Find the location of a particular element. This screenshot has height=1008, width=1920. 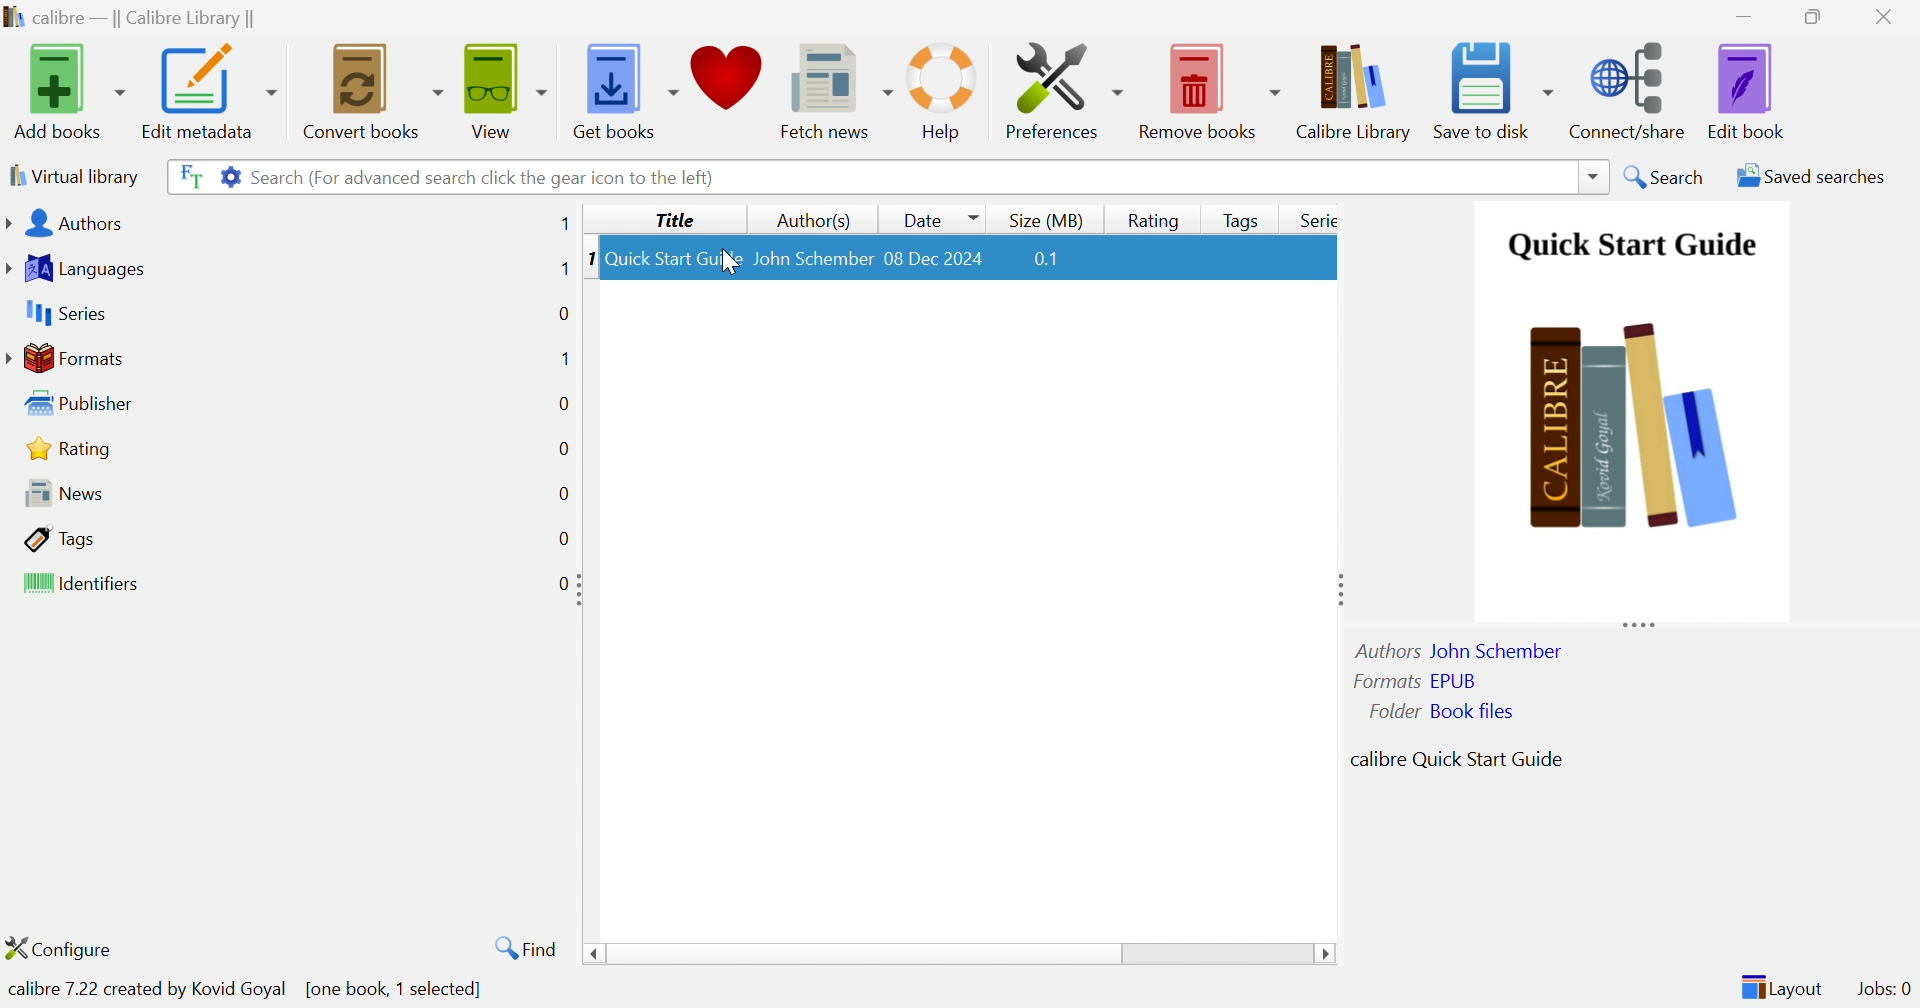

Convert books is located at coordinates (372, 89).